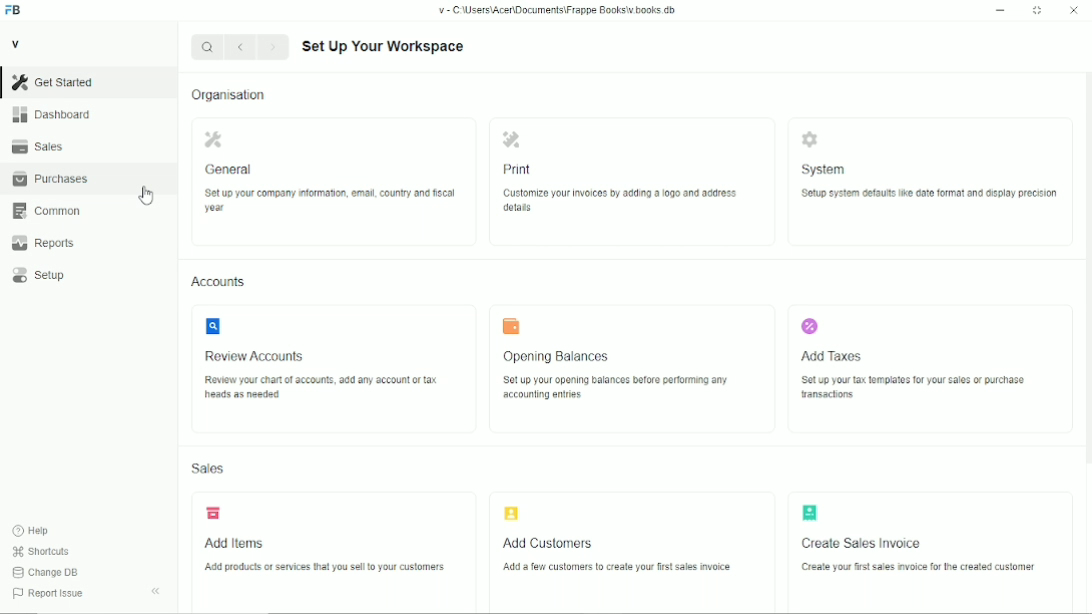  Describe the element at coordinates (511, 326) in the screenshot. I see `Opening Balances icon` at that location.